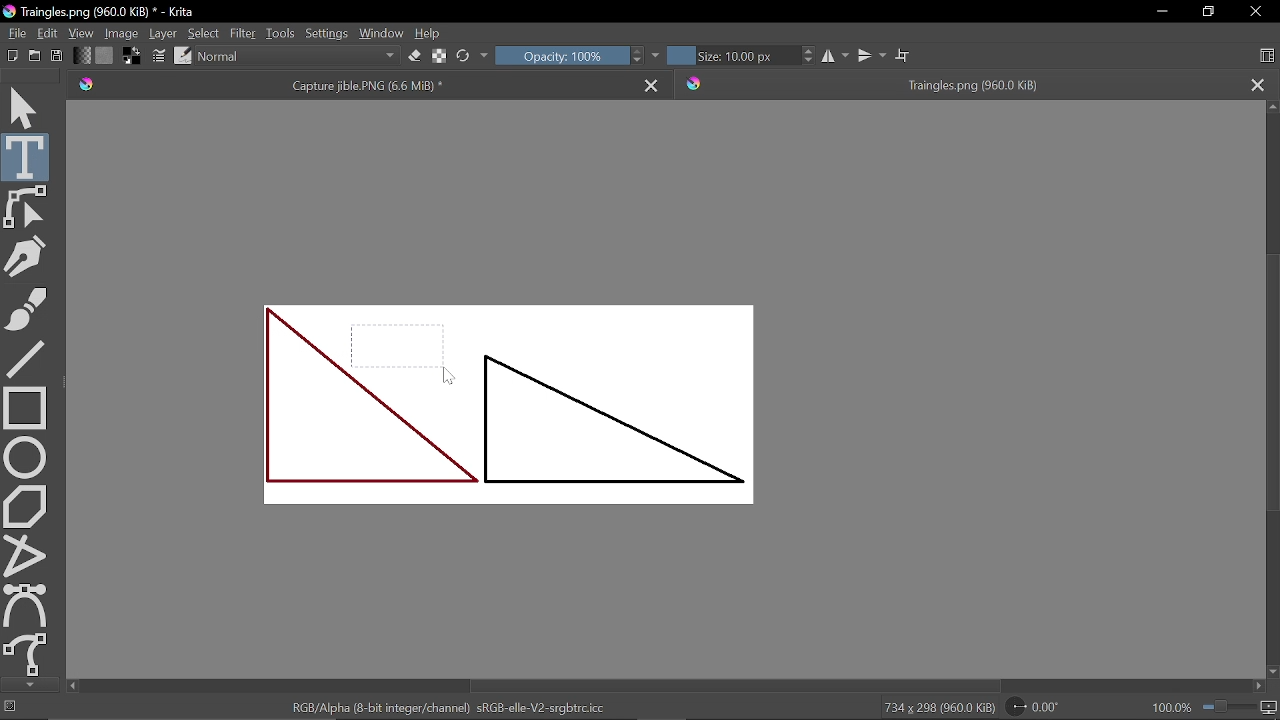  I want to click on Polyline tool, so click(26, 555).